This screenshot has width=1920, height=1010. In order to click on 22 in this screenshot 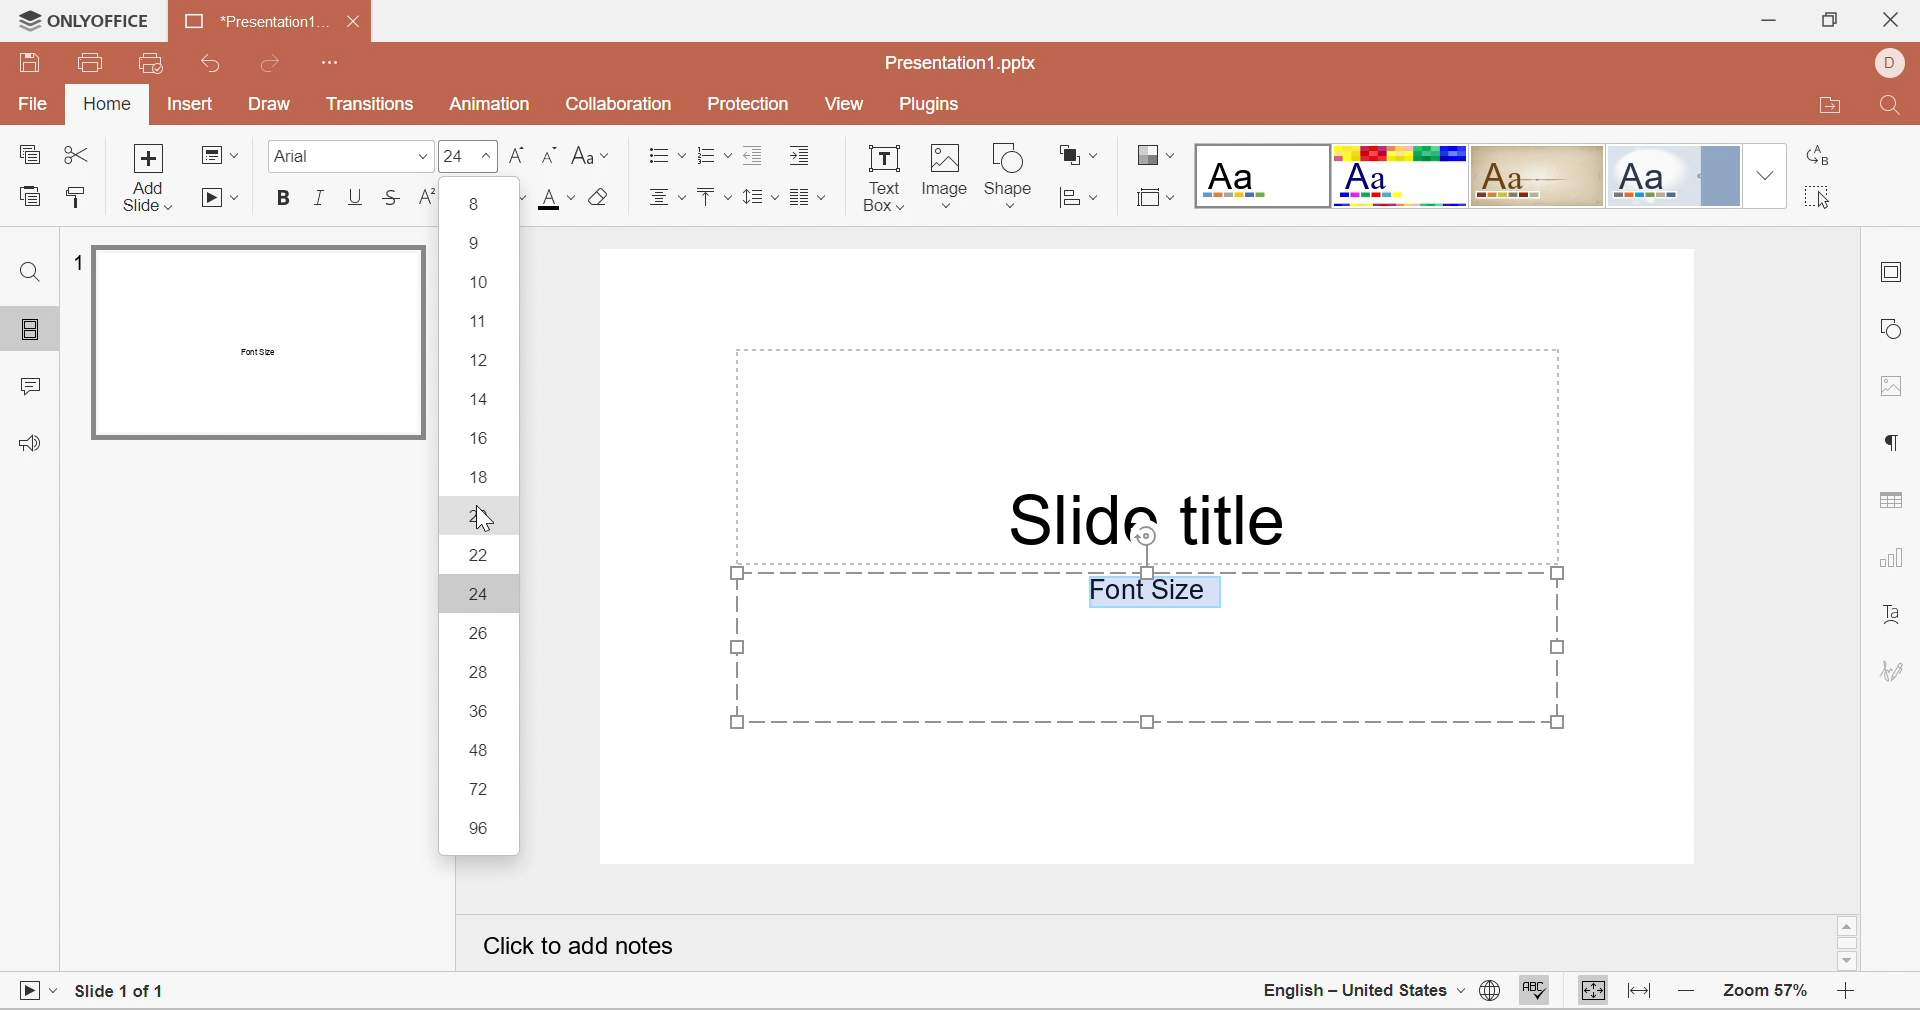, I will do `click(483, 554)`.